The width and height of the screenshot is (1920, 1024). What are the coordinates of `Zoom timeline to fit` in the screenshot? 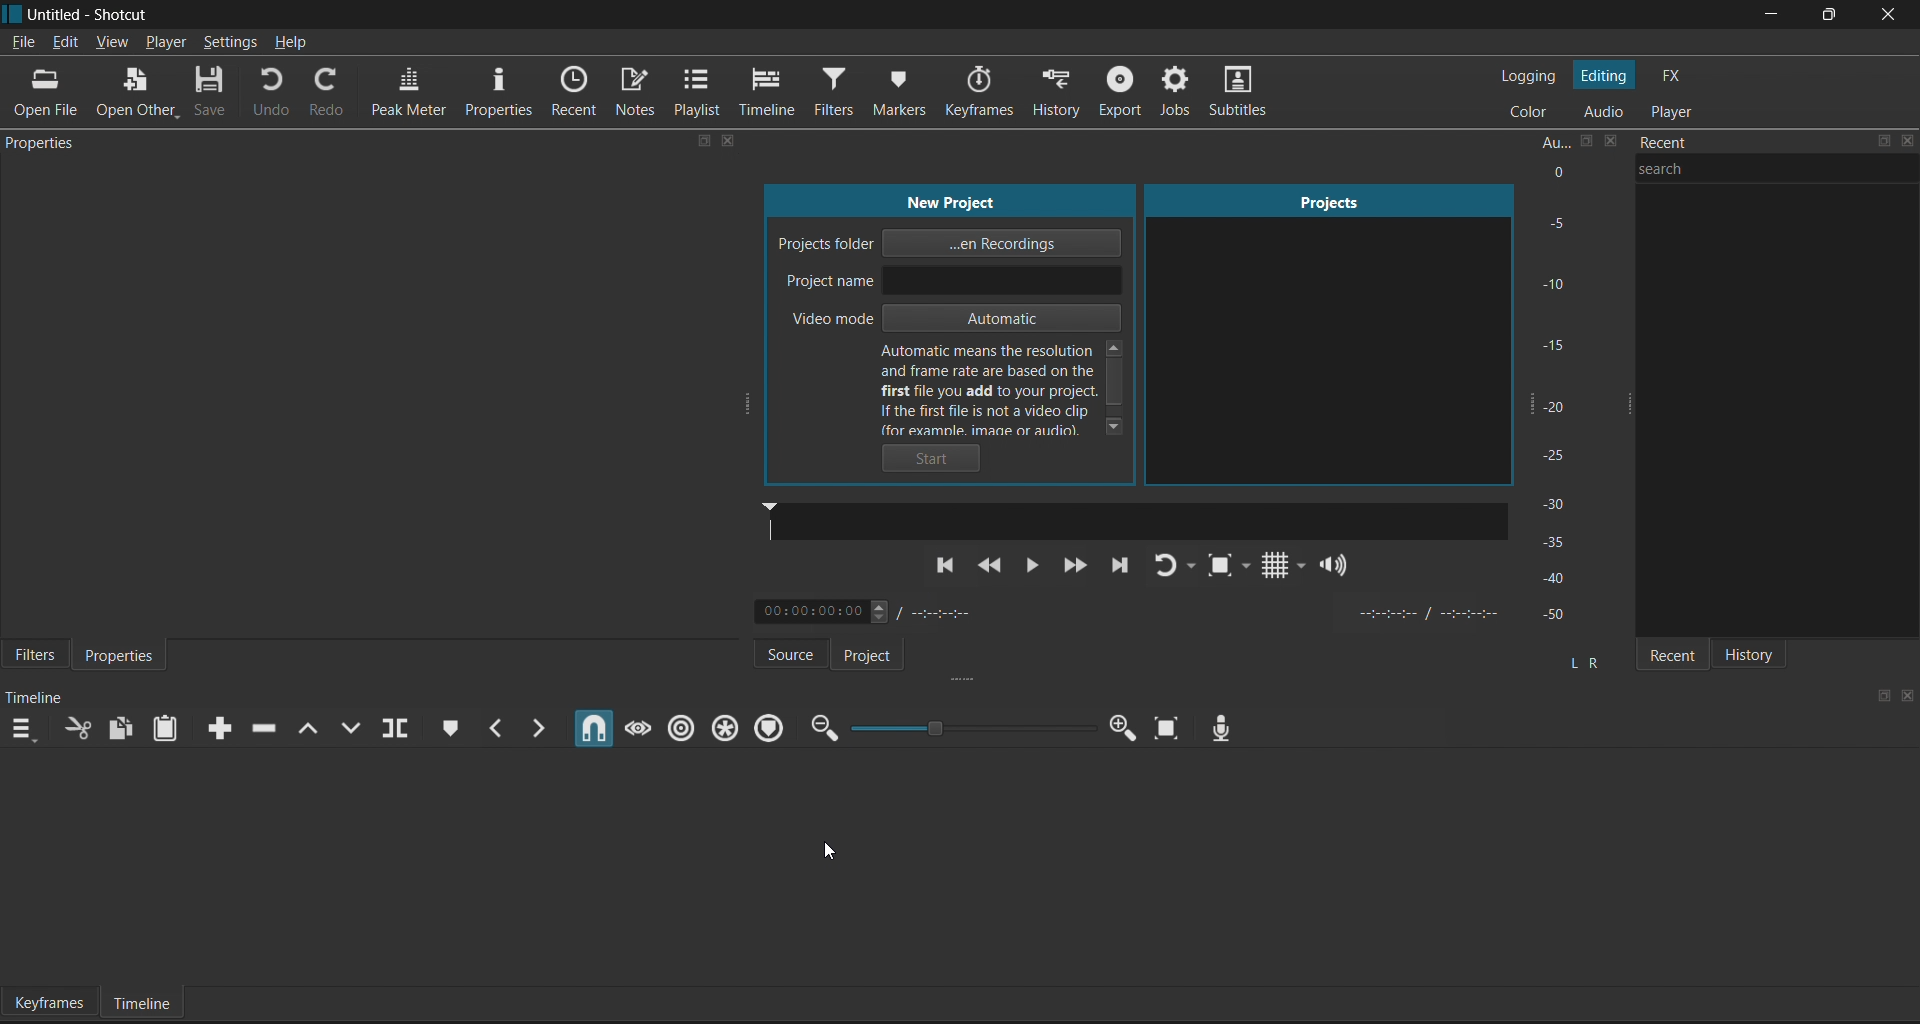 It's located at (1166, 734).